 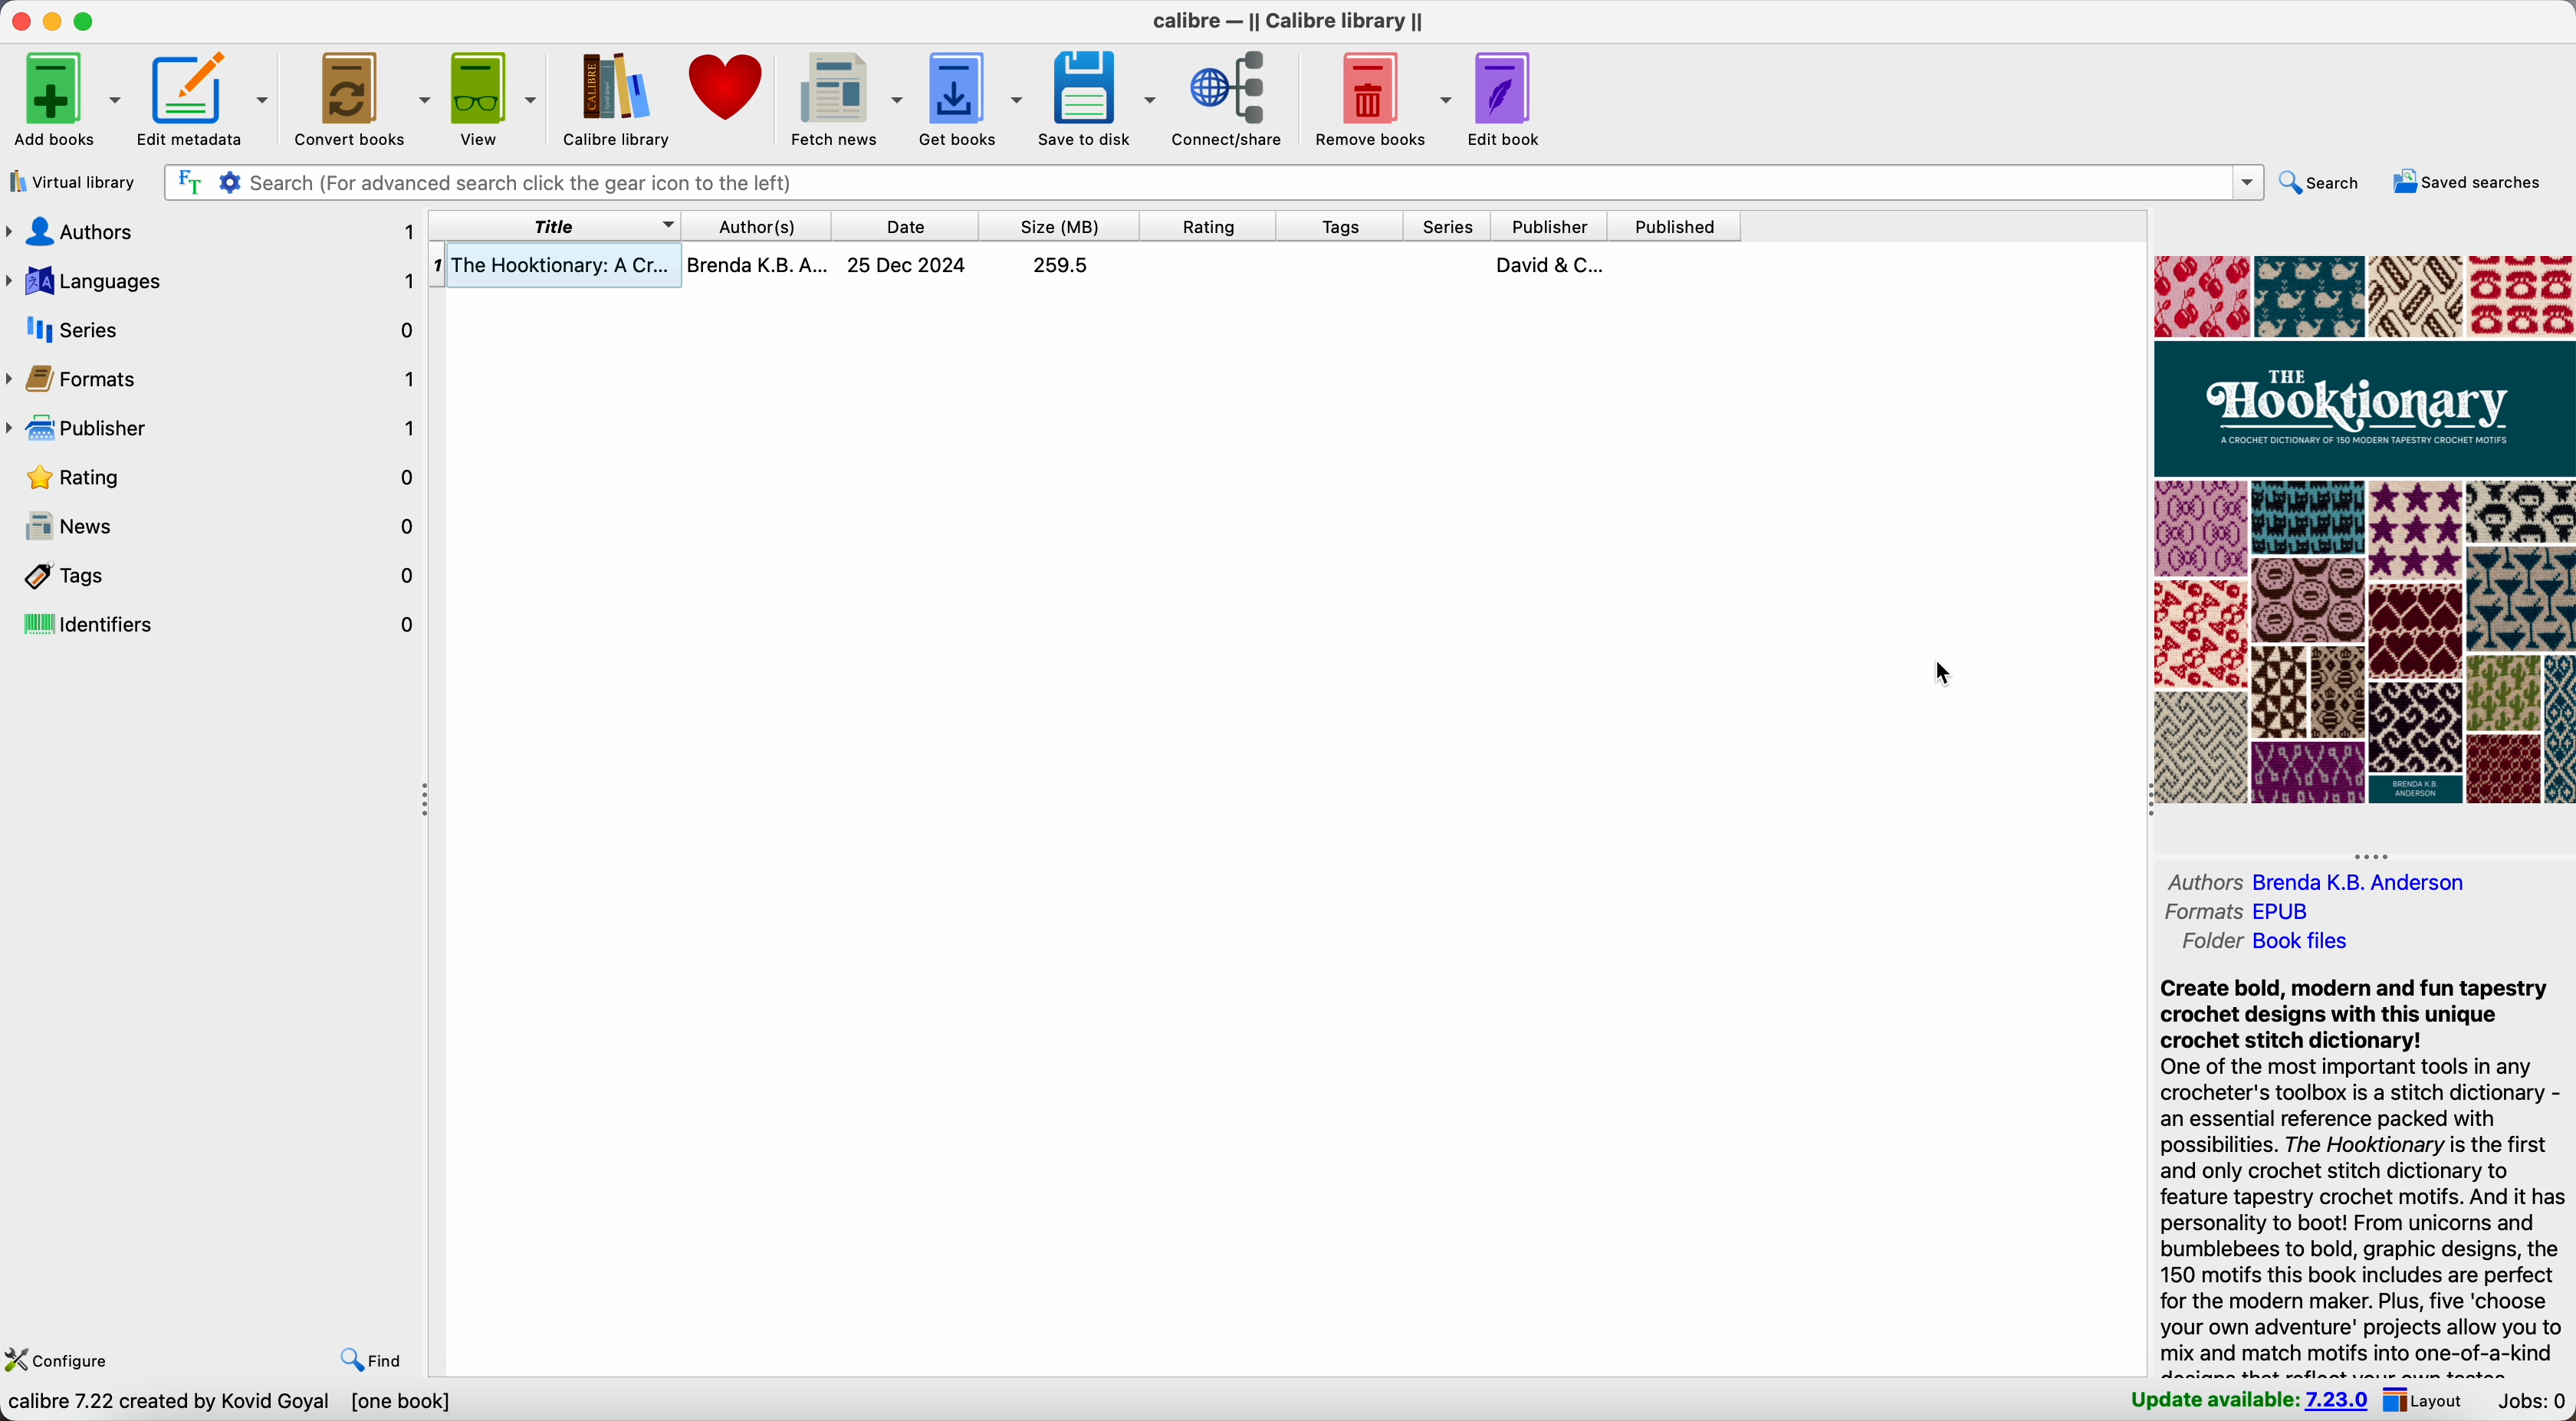 What do you see at coordinates (214, 381) in the screenshot?
I see `formats` at bounding box center [214, 381].